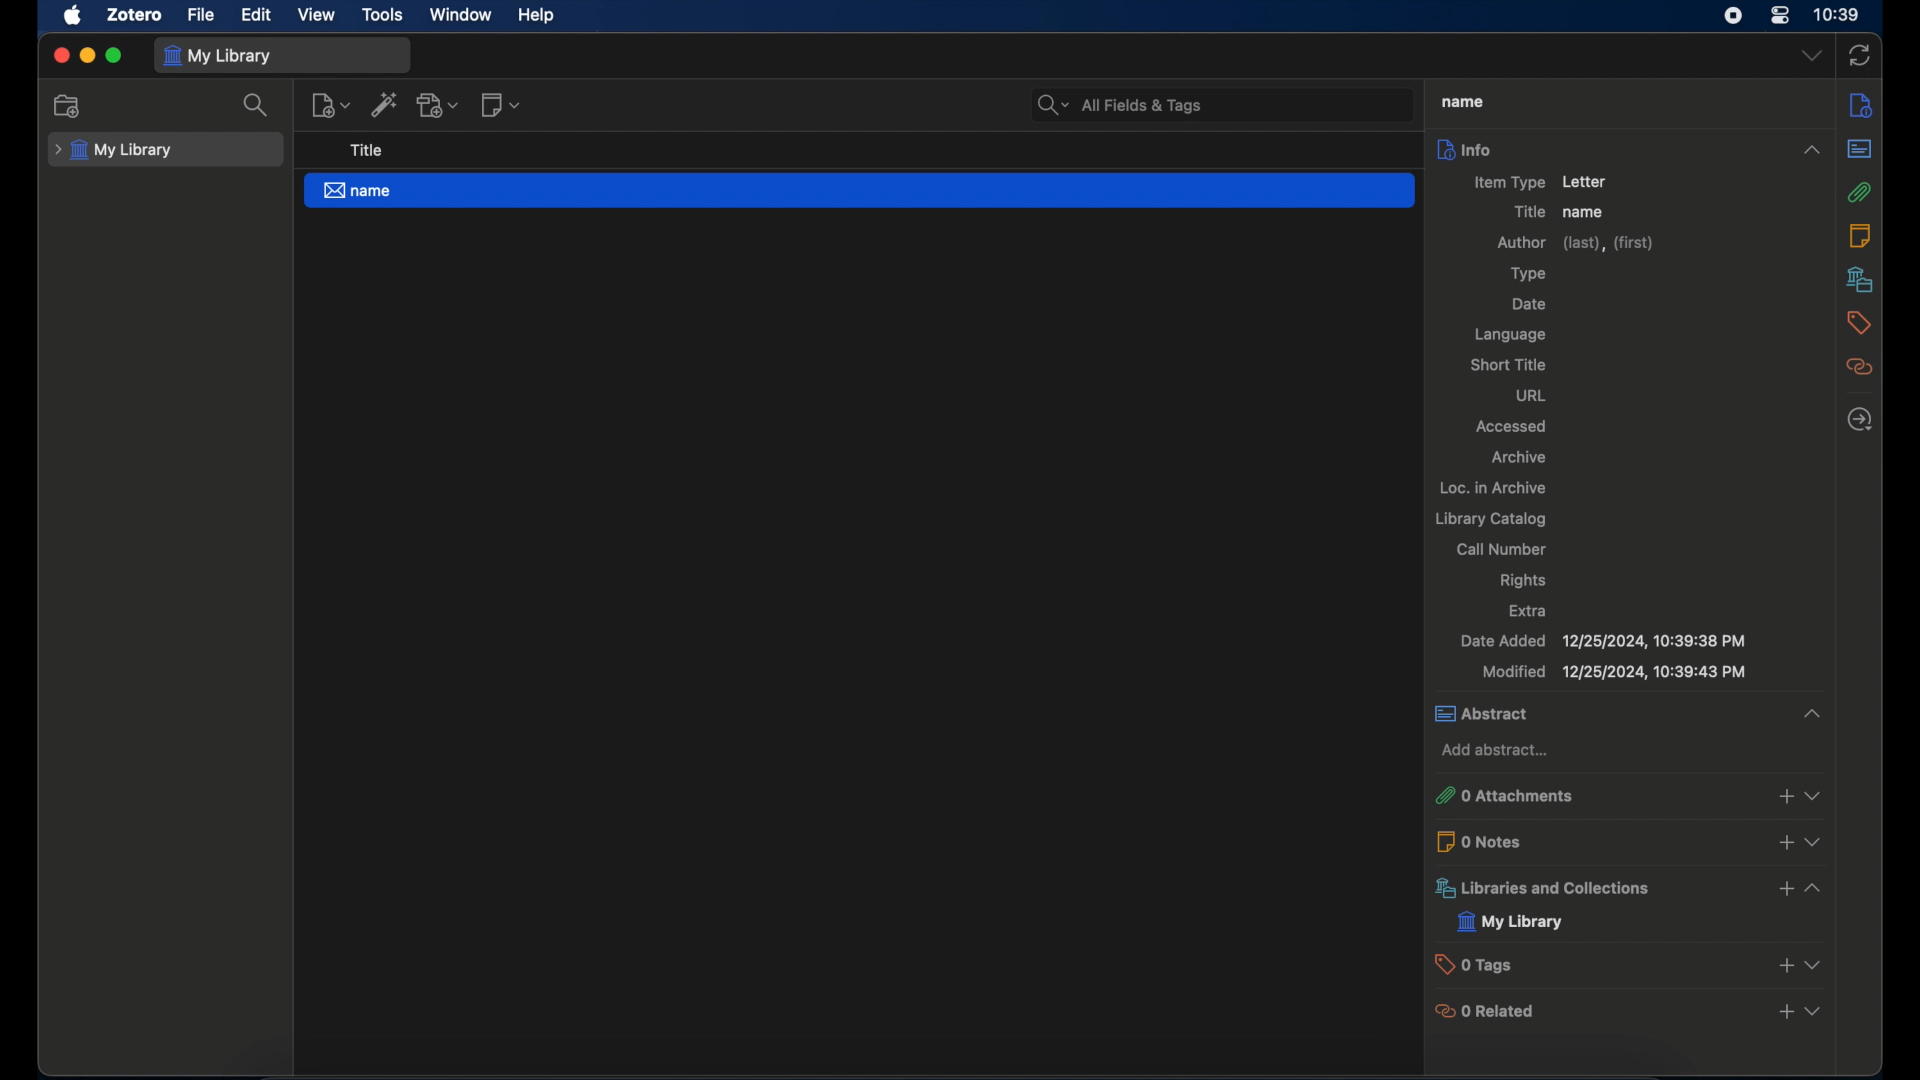  What do you see at coordinates (1784, 1011) in the screenshot?
I see `add` at bounding box center [1784, 1011].